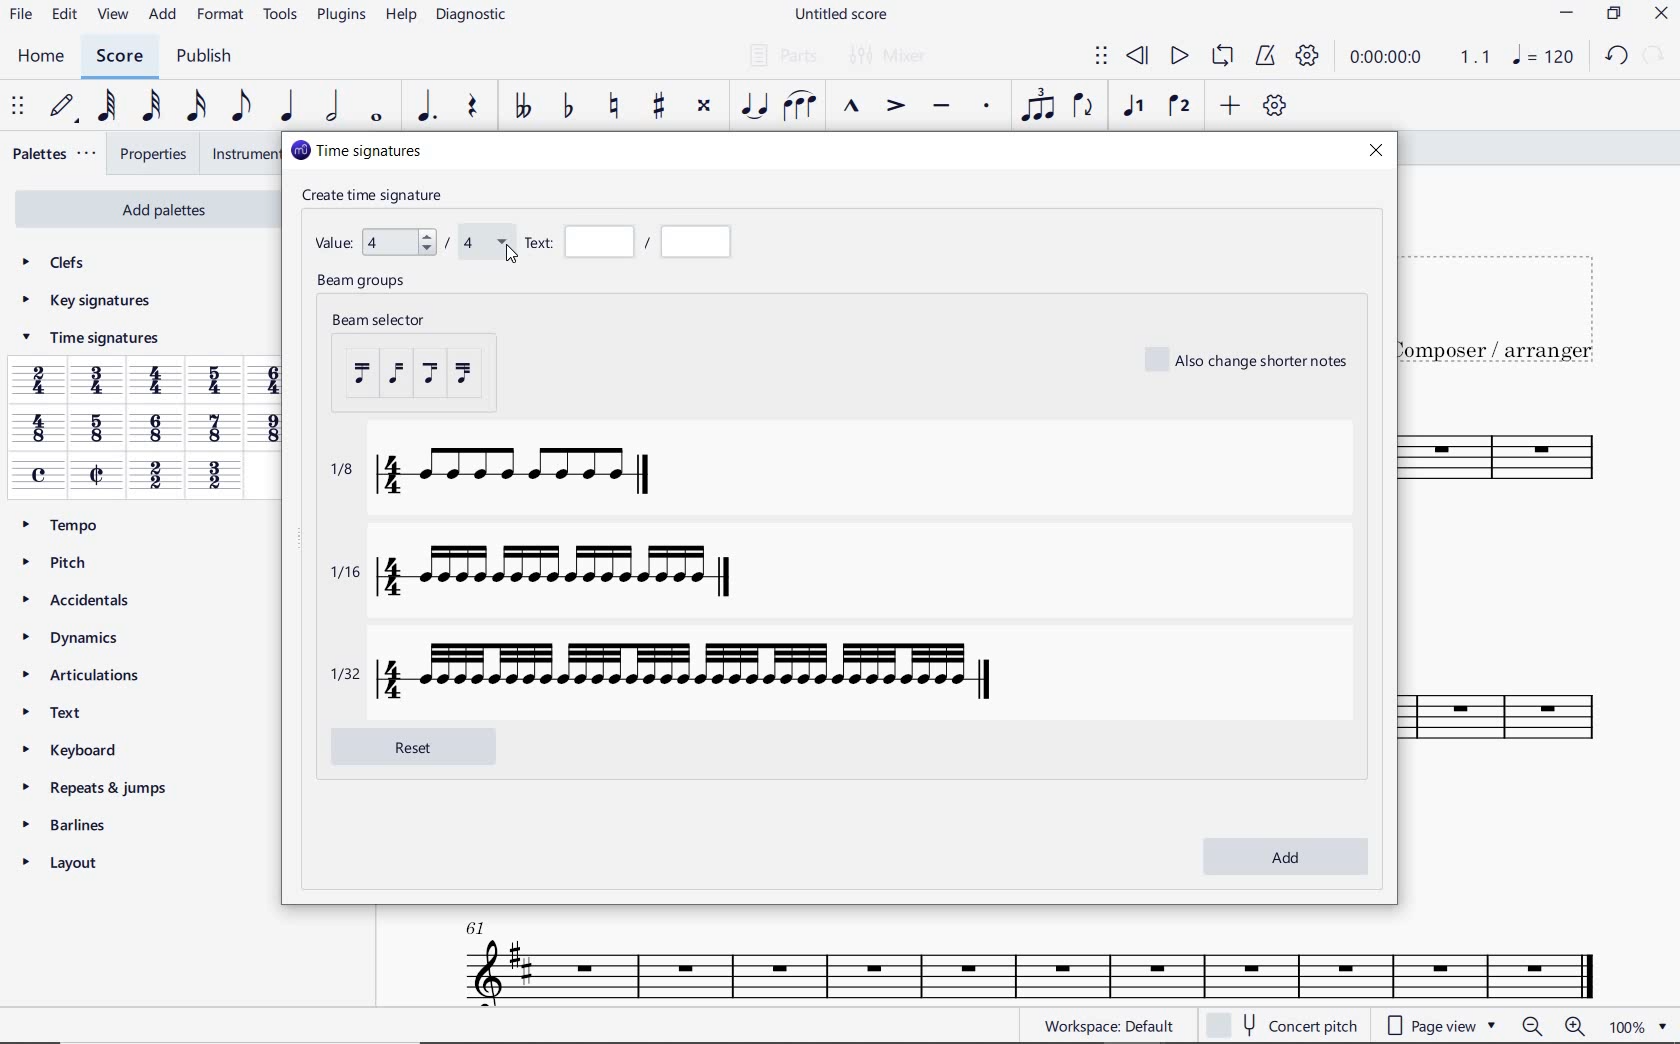 The height and width of the screenshot is (1044, 1680). What do you see at coordinates (511, 258) in the screenshot?
I see `cursor` at bounding box center [511, 258].